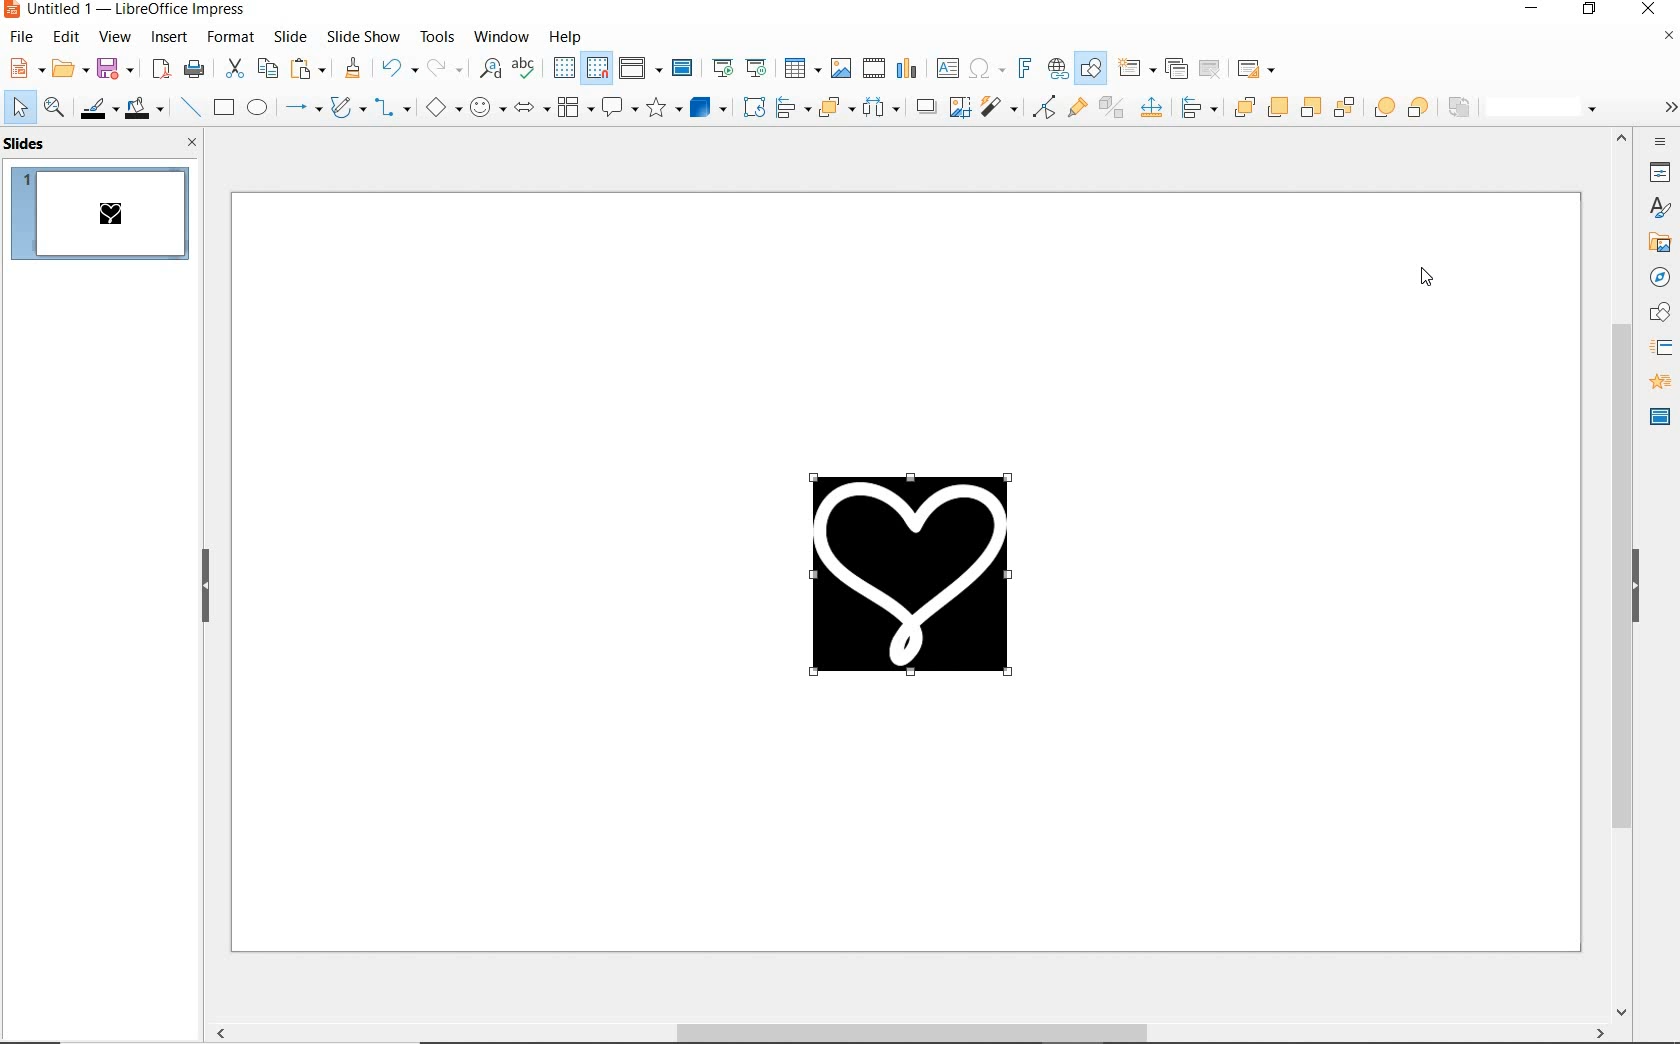  Describe the element at coordinates (390, 110) in the screenshot. I see `connectors` at that location.